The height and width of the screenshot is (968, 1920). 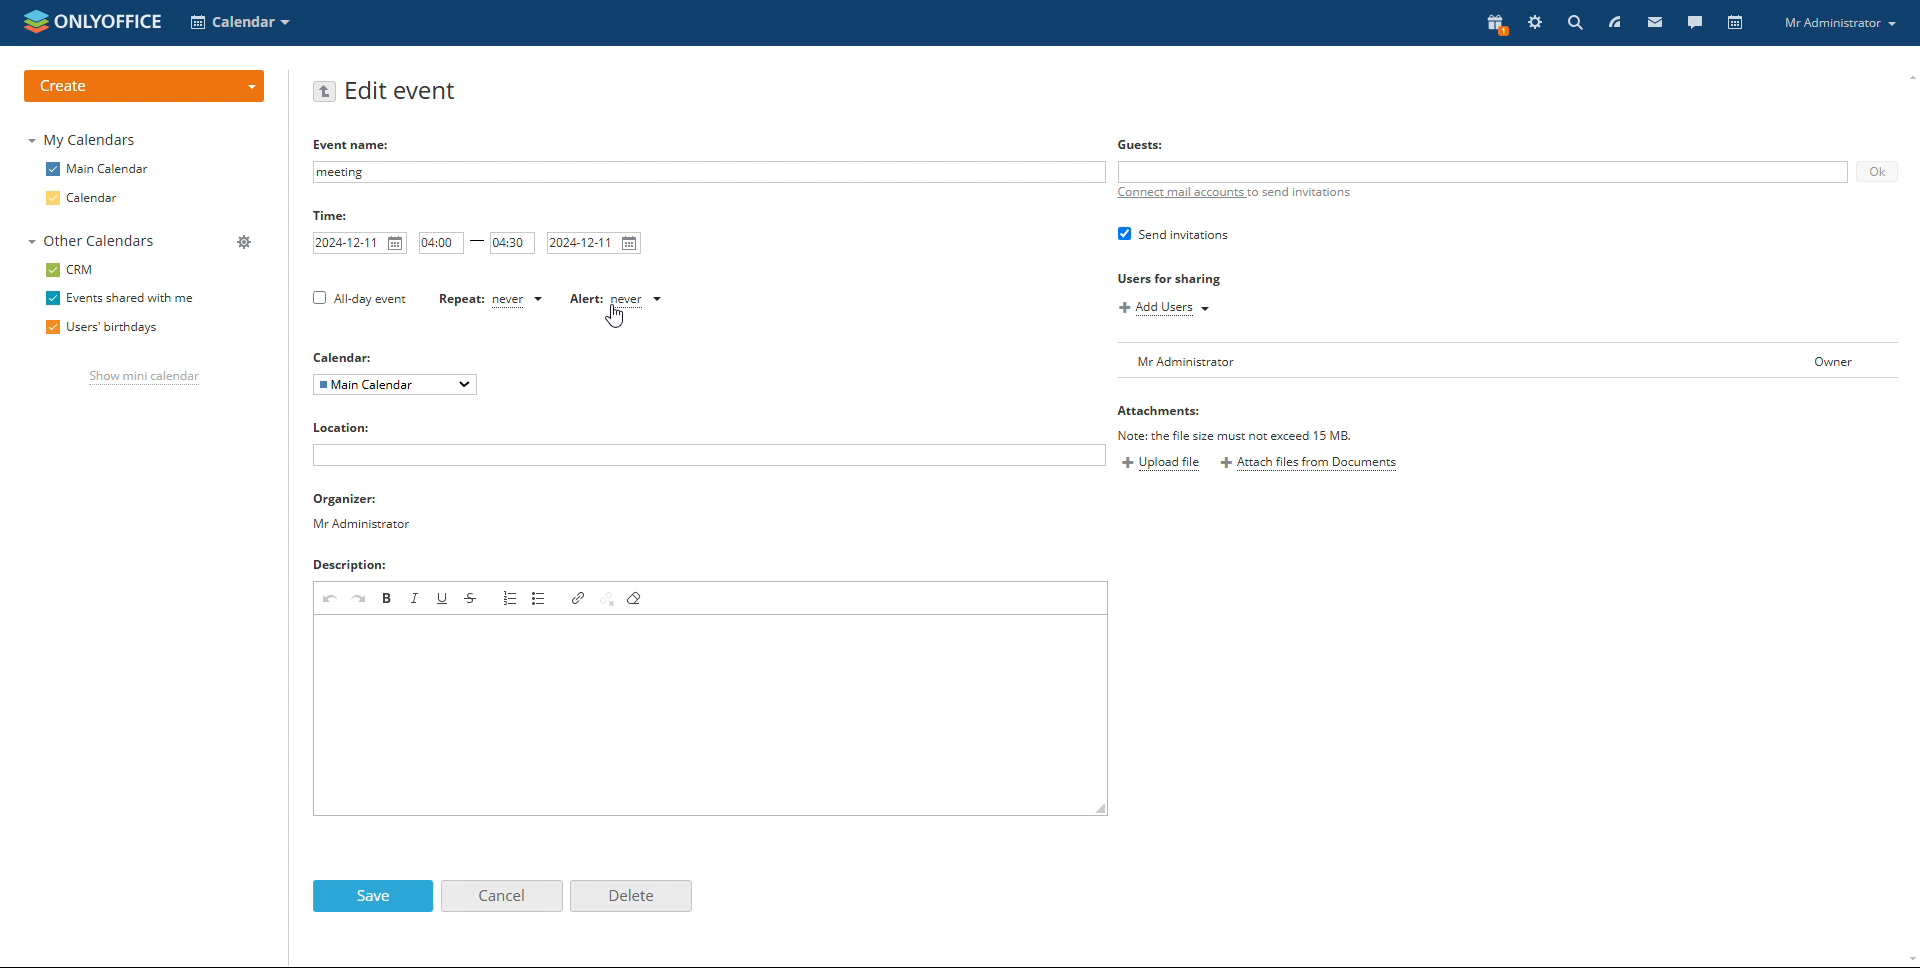 I want to click on bold, so click(x=388, y=597).